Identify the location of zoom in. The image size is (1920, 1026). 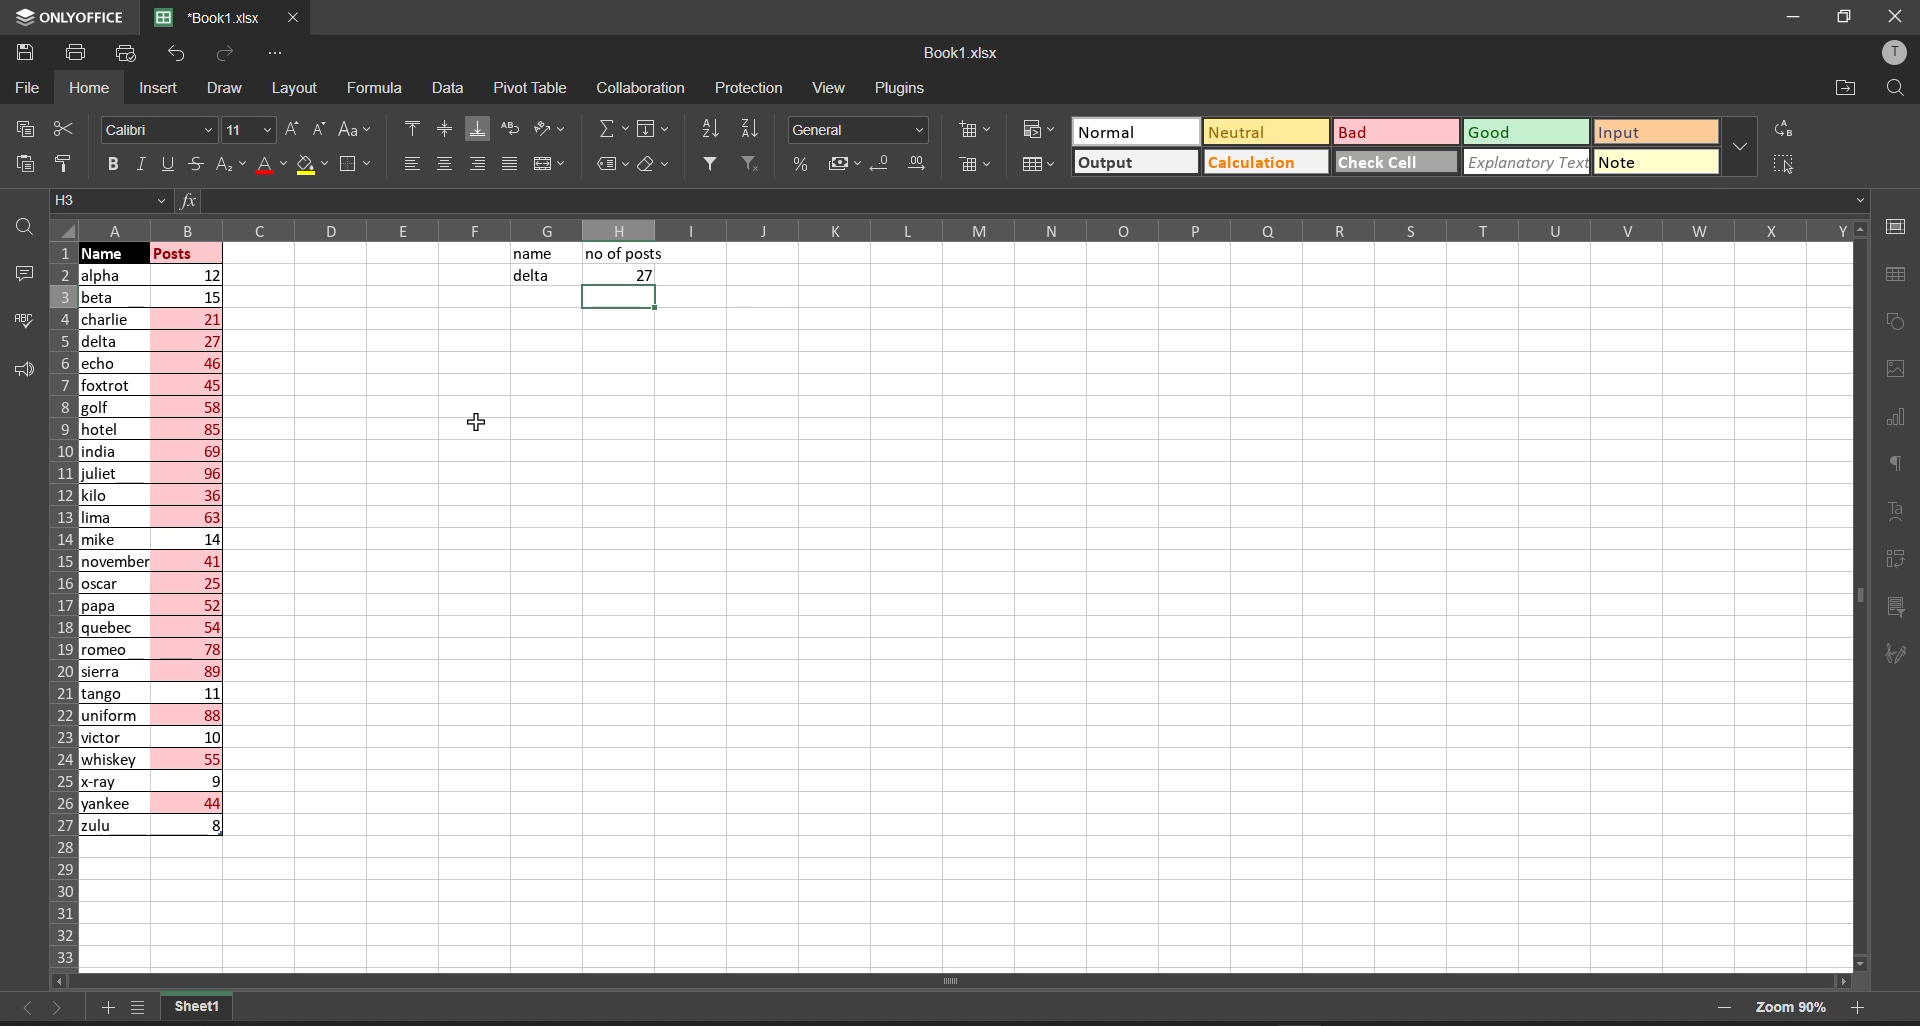
(1861, 1010).